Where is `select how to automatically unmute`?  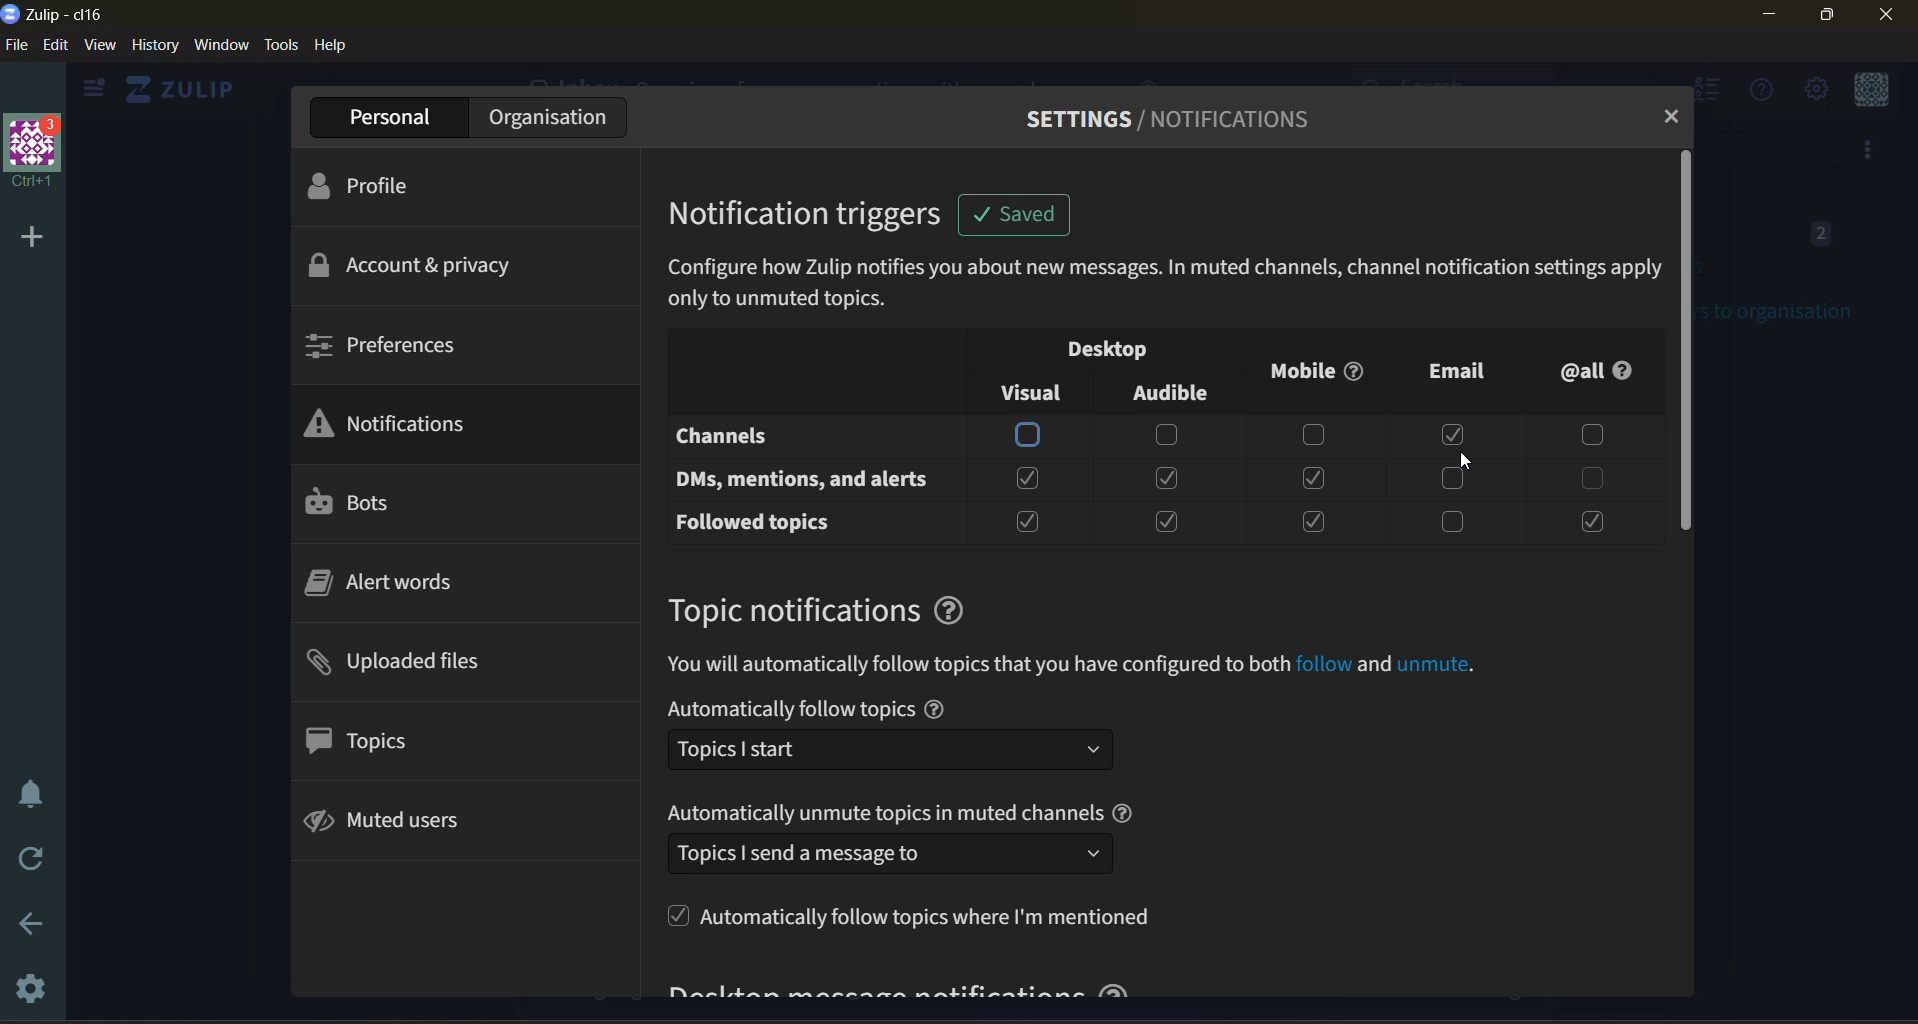 select how to automatically unmute is located at coordinates (889, 853).